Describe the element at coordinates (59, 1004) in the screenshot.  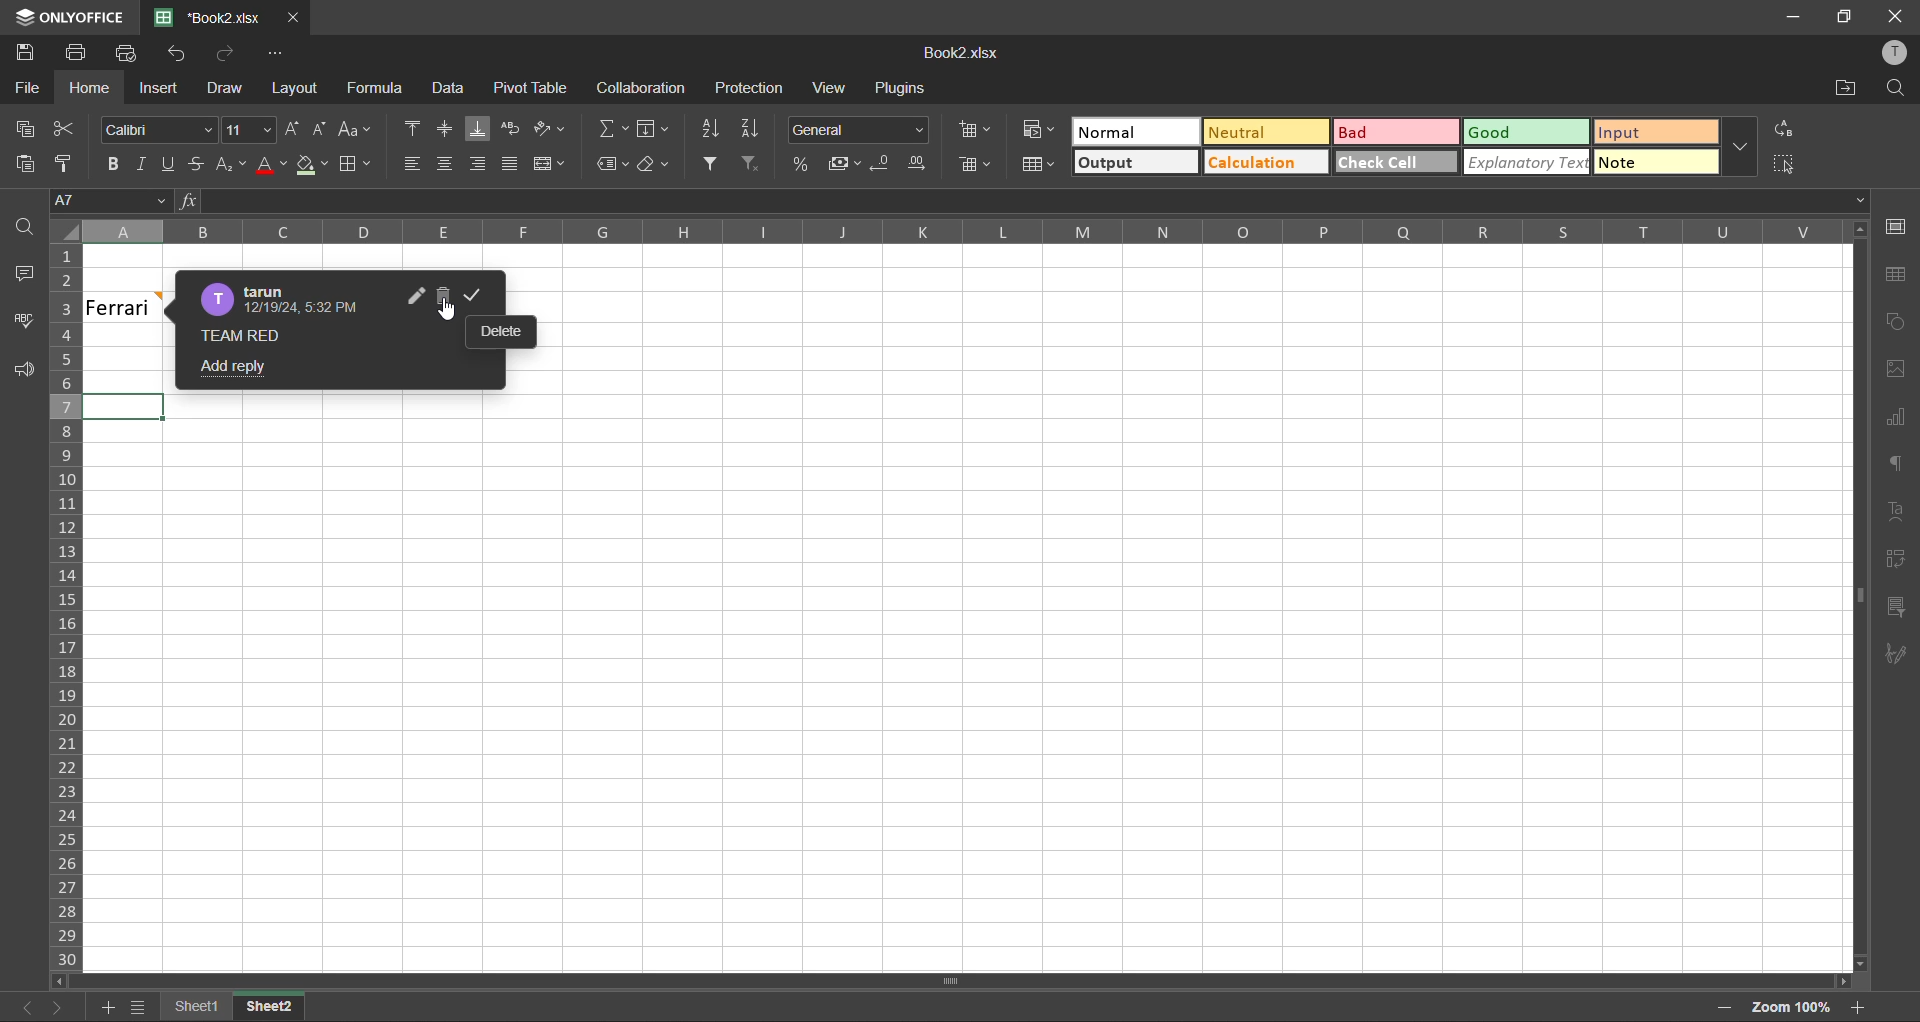
I see `next` at that location.